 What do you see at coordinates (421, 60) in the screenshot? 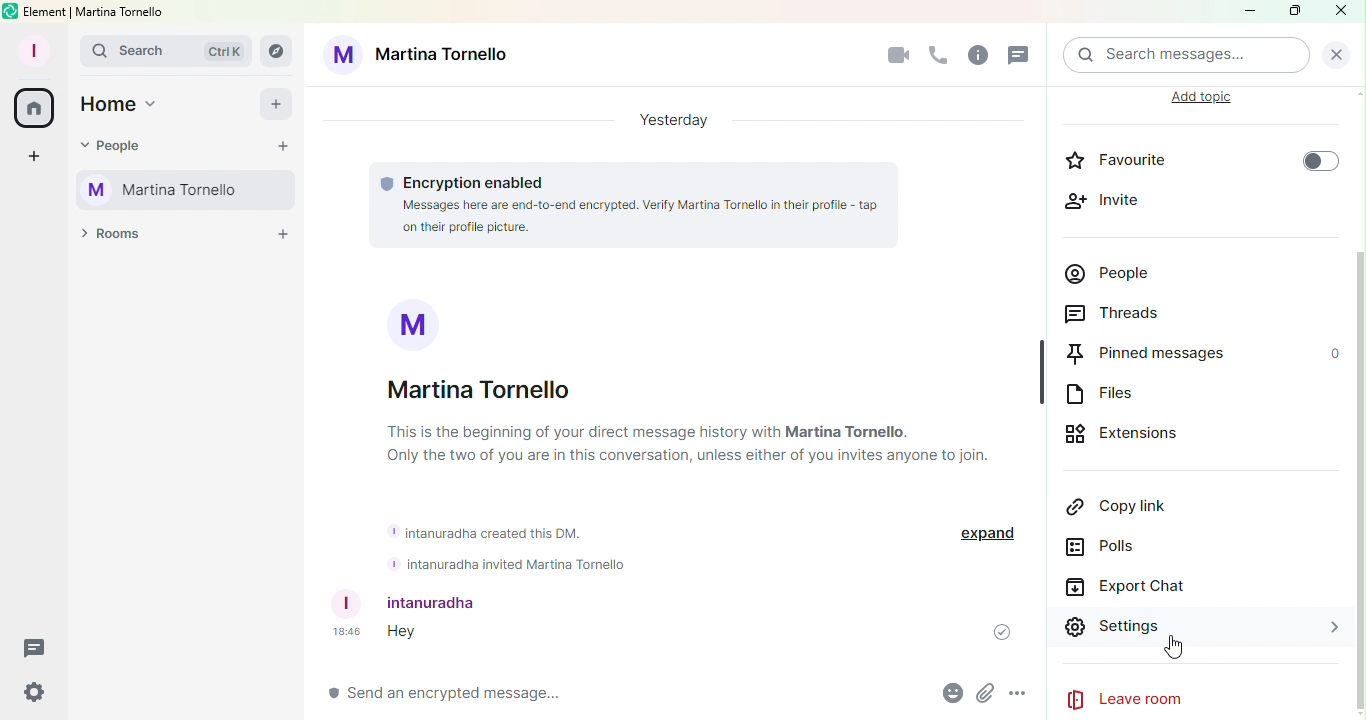
I see `Martina tornello` at bounding box center [421, 60].